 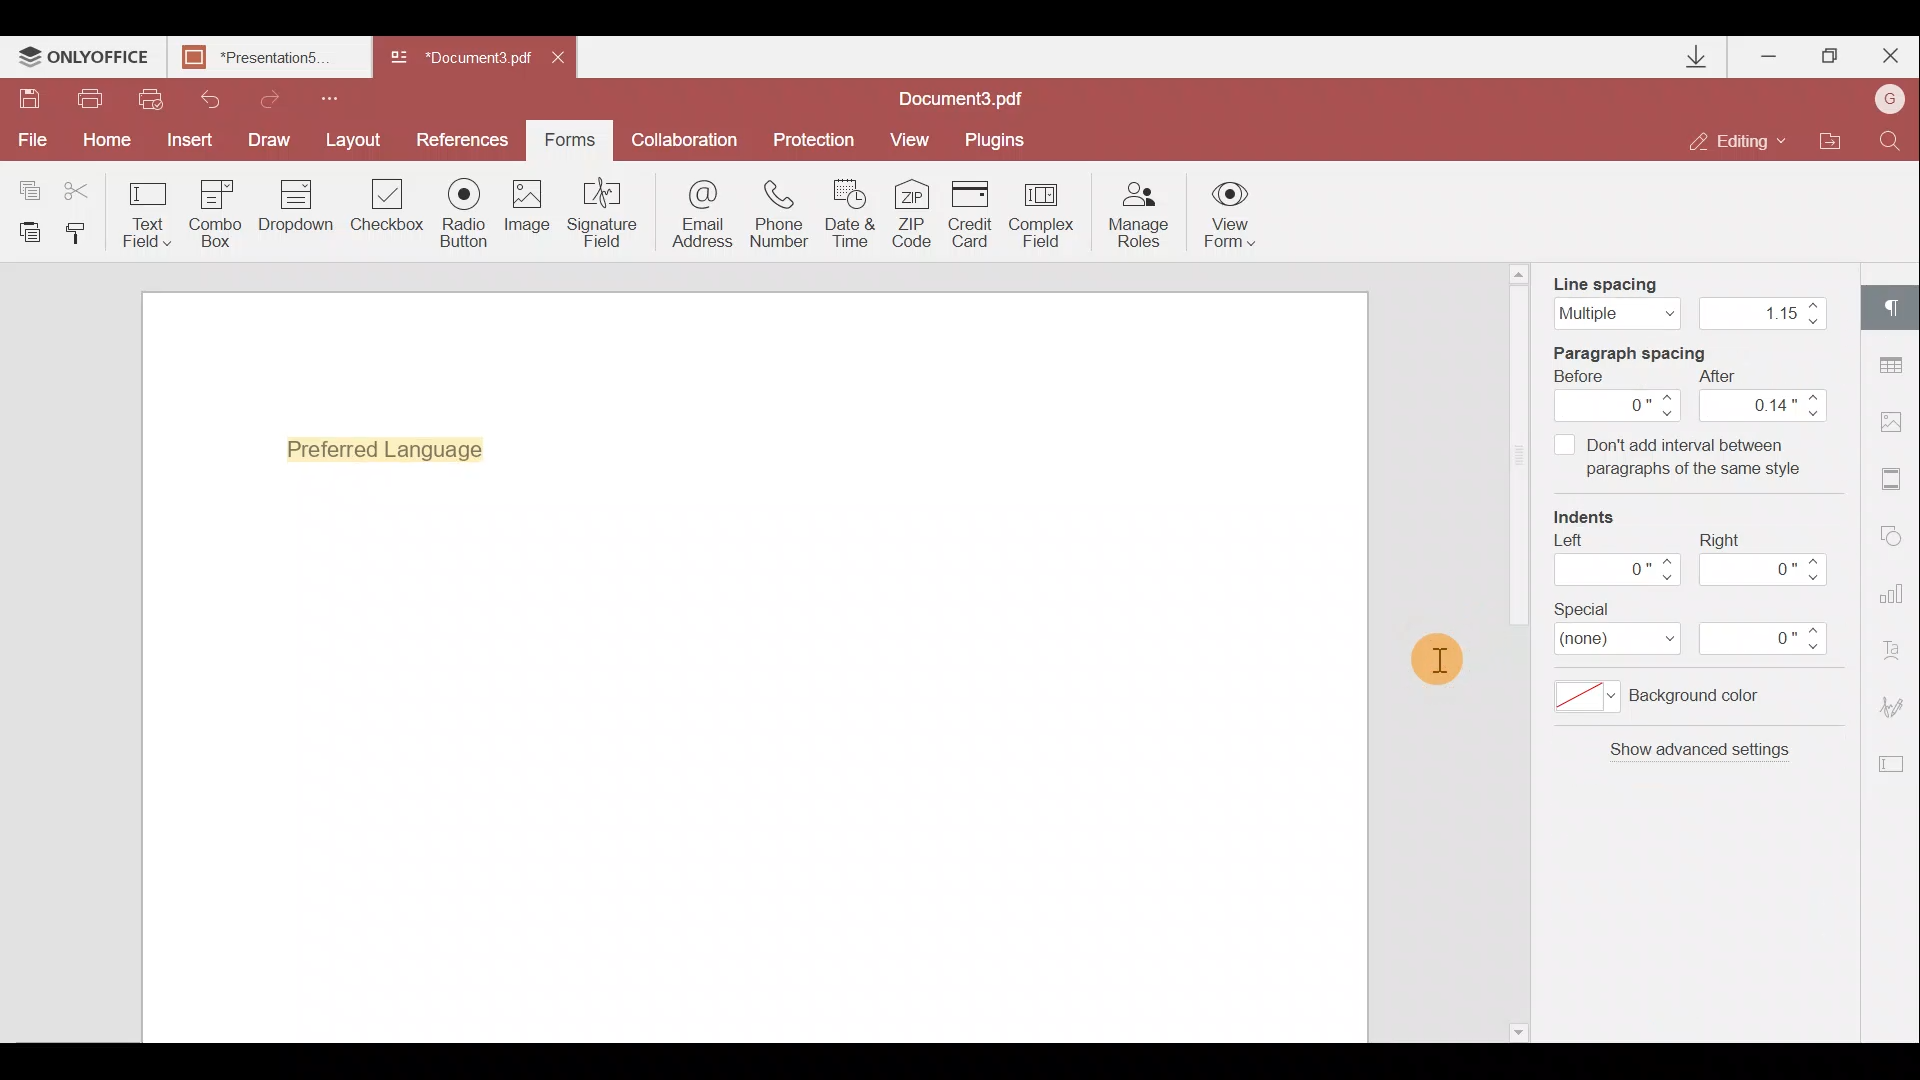 I want to click on File, so click(x=30, y=140).